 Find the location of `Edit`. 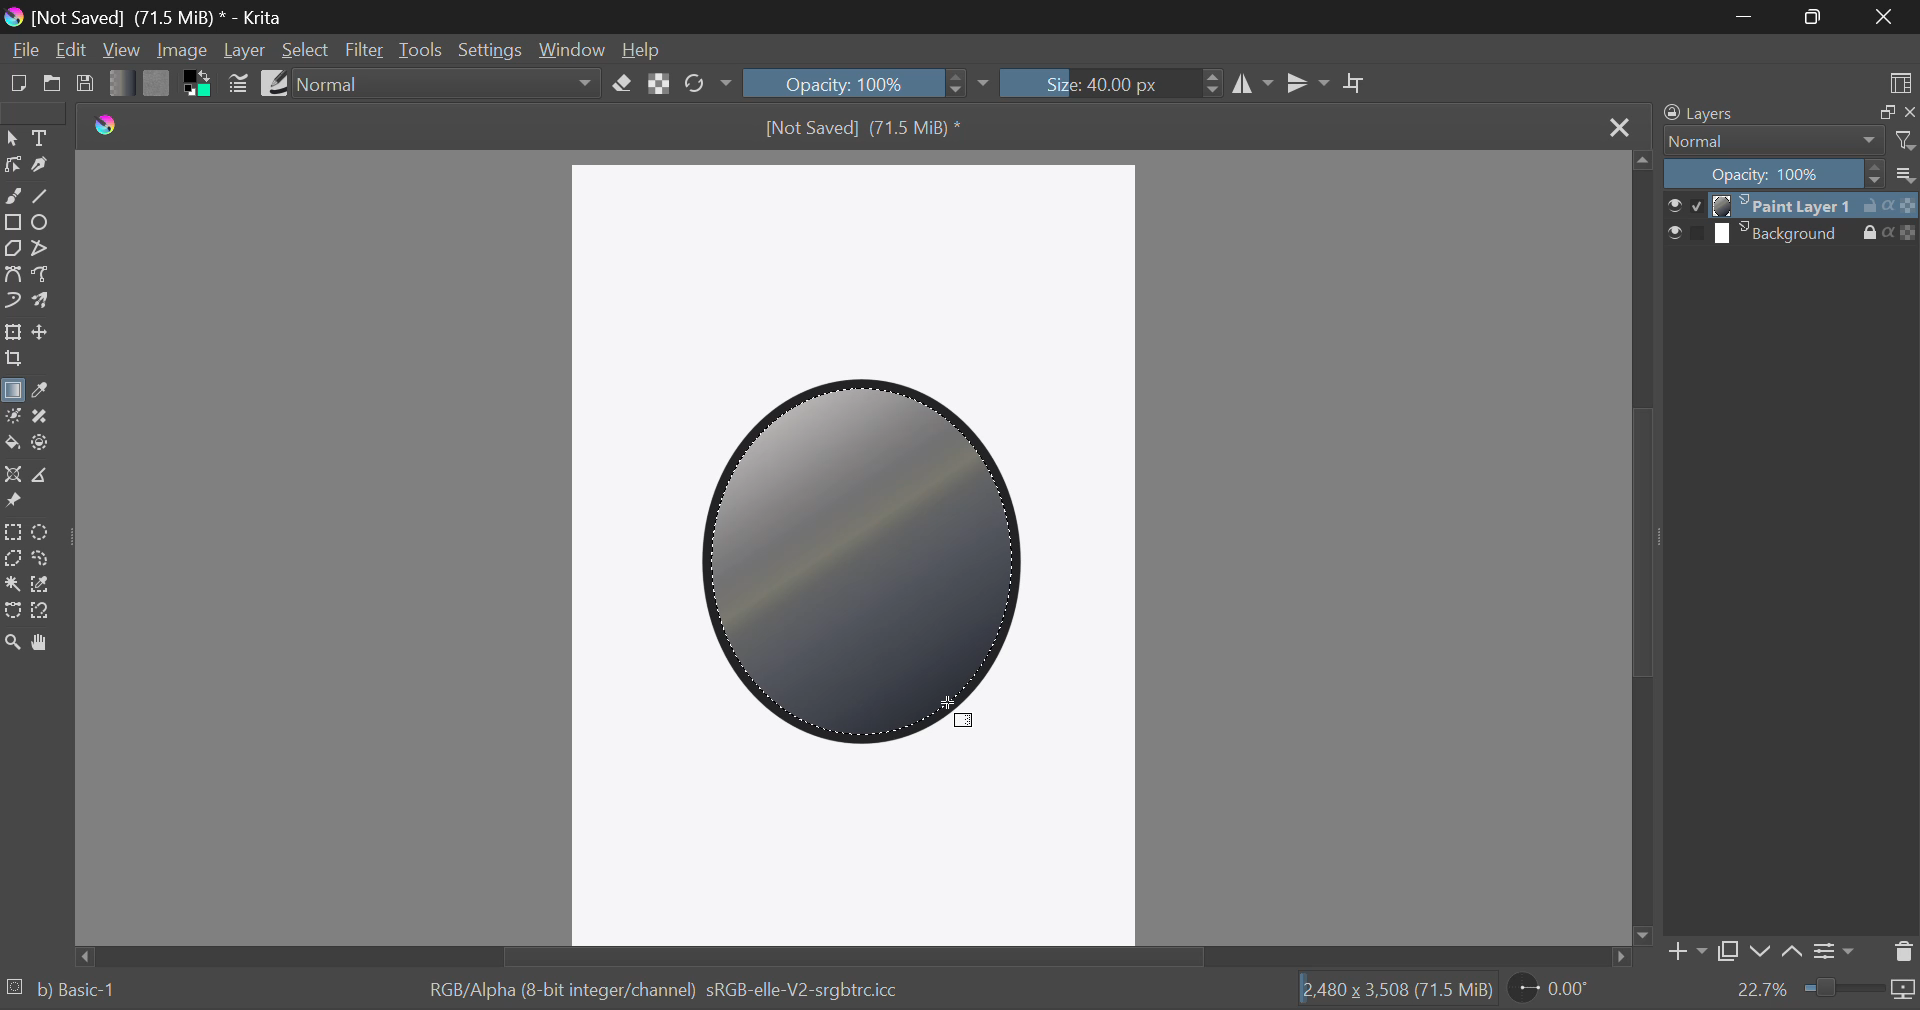

Edit is located at coordinates (70, 48).